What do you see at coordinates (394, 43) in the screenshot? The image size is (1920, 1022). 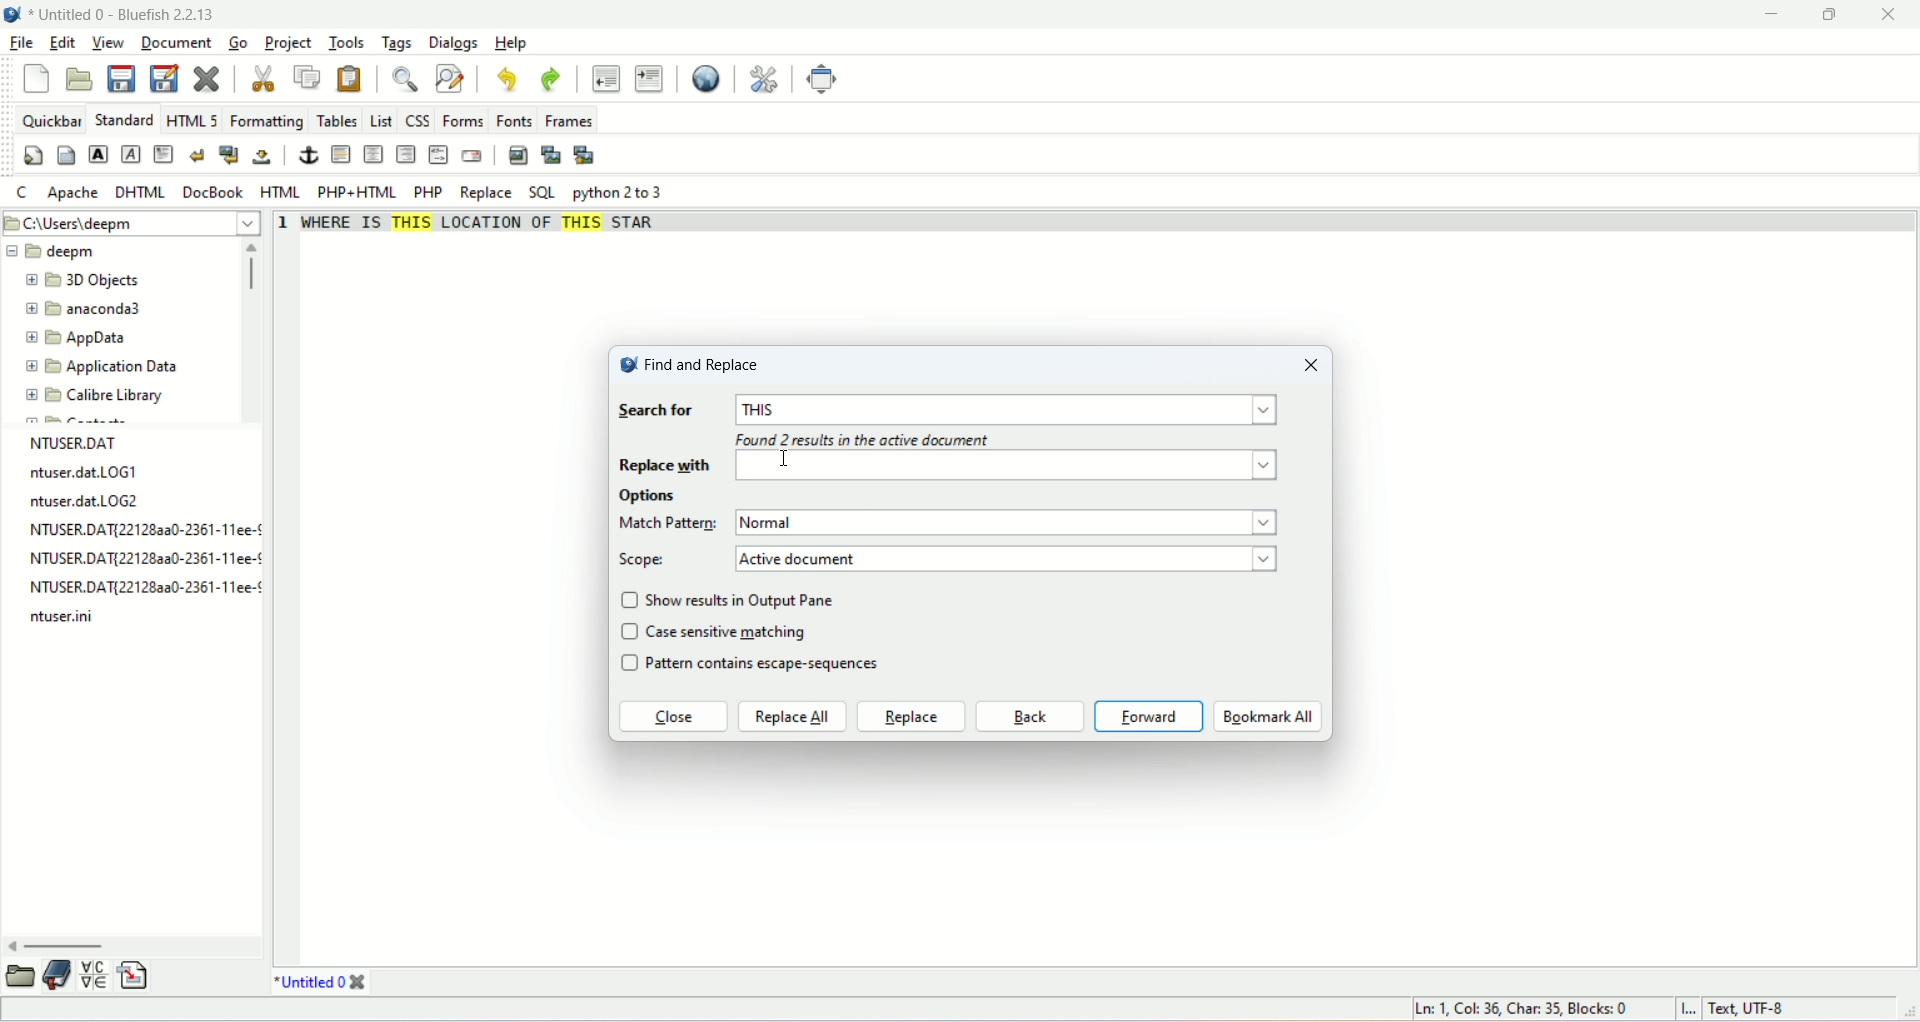 I see `tags` at bounding box center [394, 43].